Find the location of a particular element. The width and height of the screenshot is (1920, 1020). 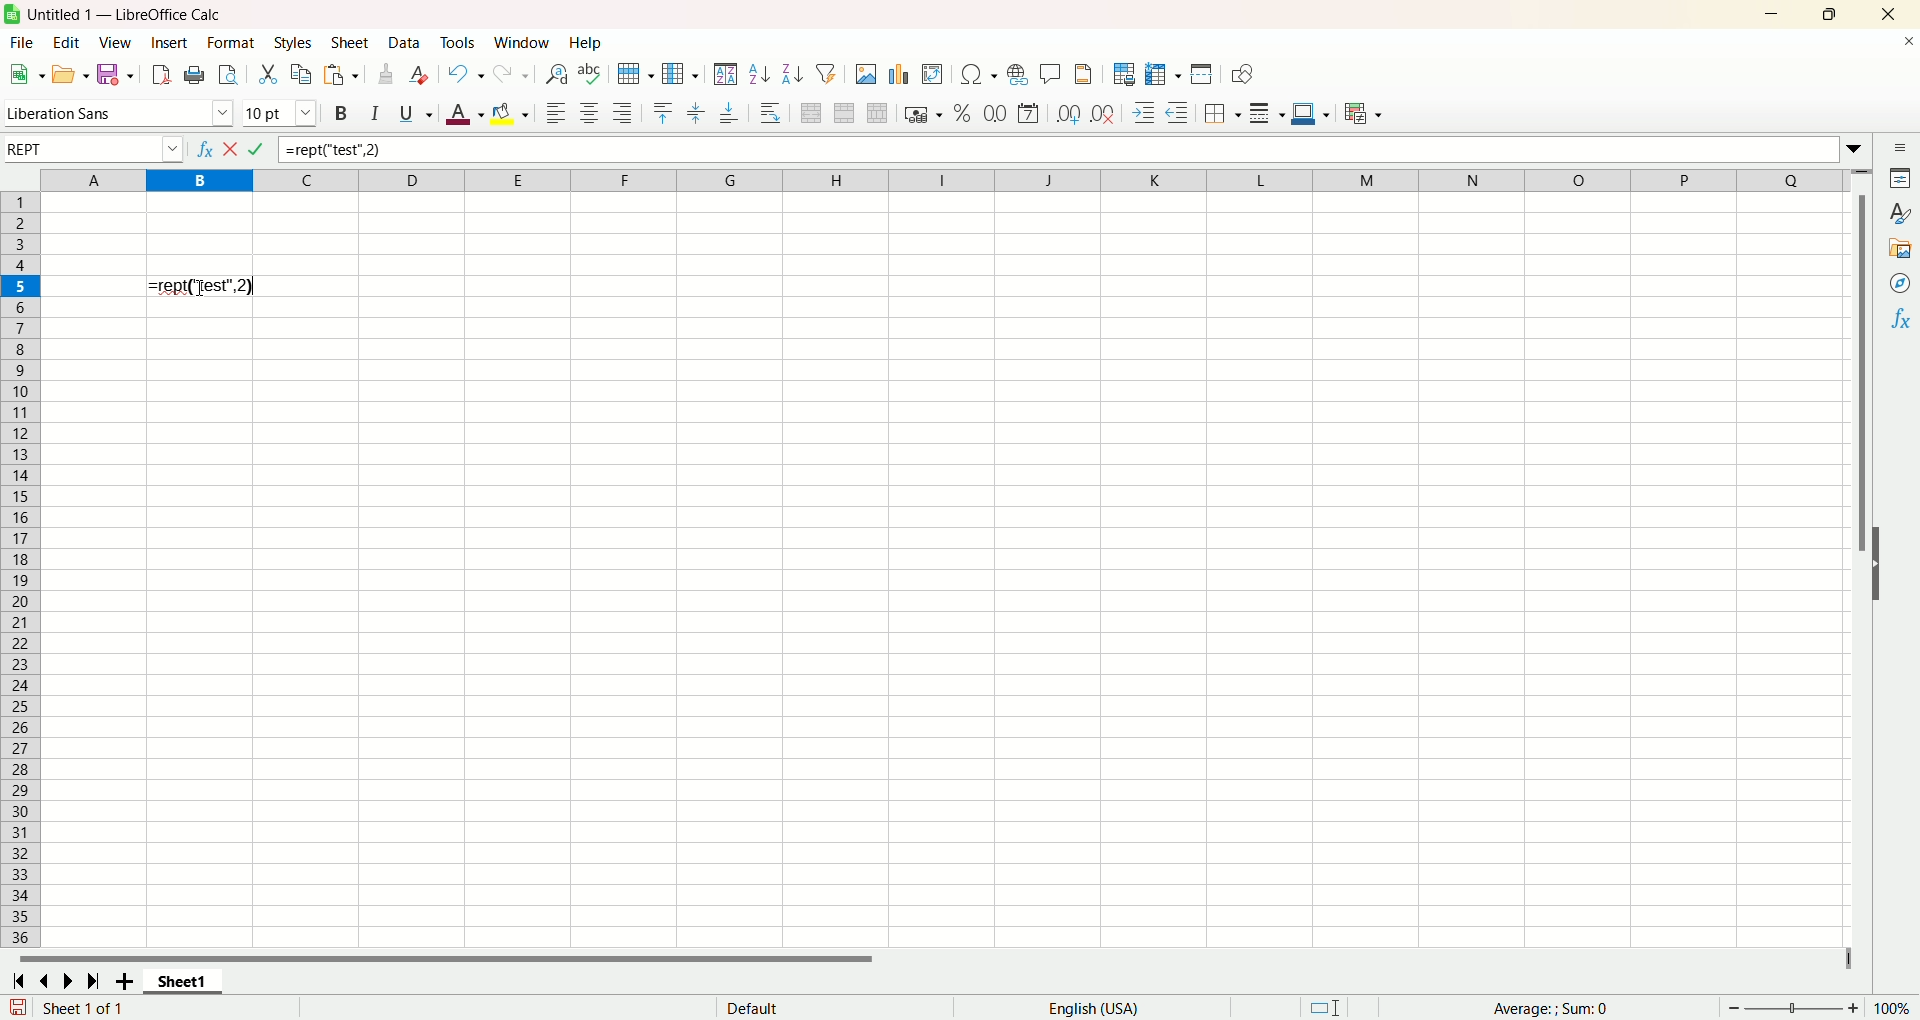

tools is located at coordinates (457, 43).